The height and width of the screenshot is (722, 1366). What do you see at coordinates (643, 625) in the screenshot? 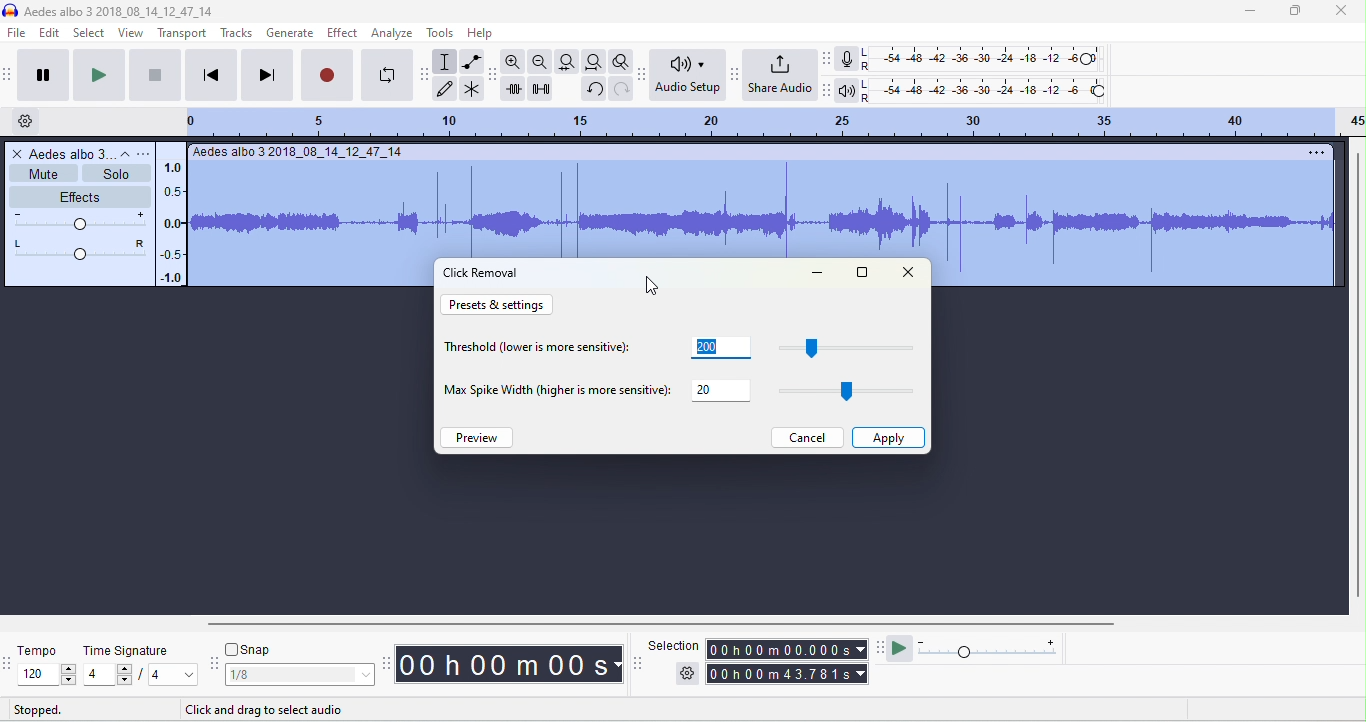
I see `horizontal scroll bar` at bounding box center [643, 625].